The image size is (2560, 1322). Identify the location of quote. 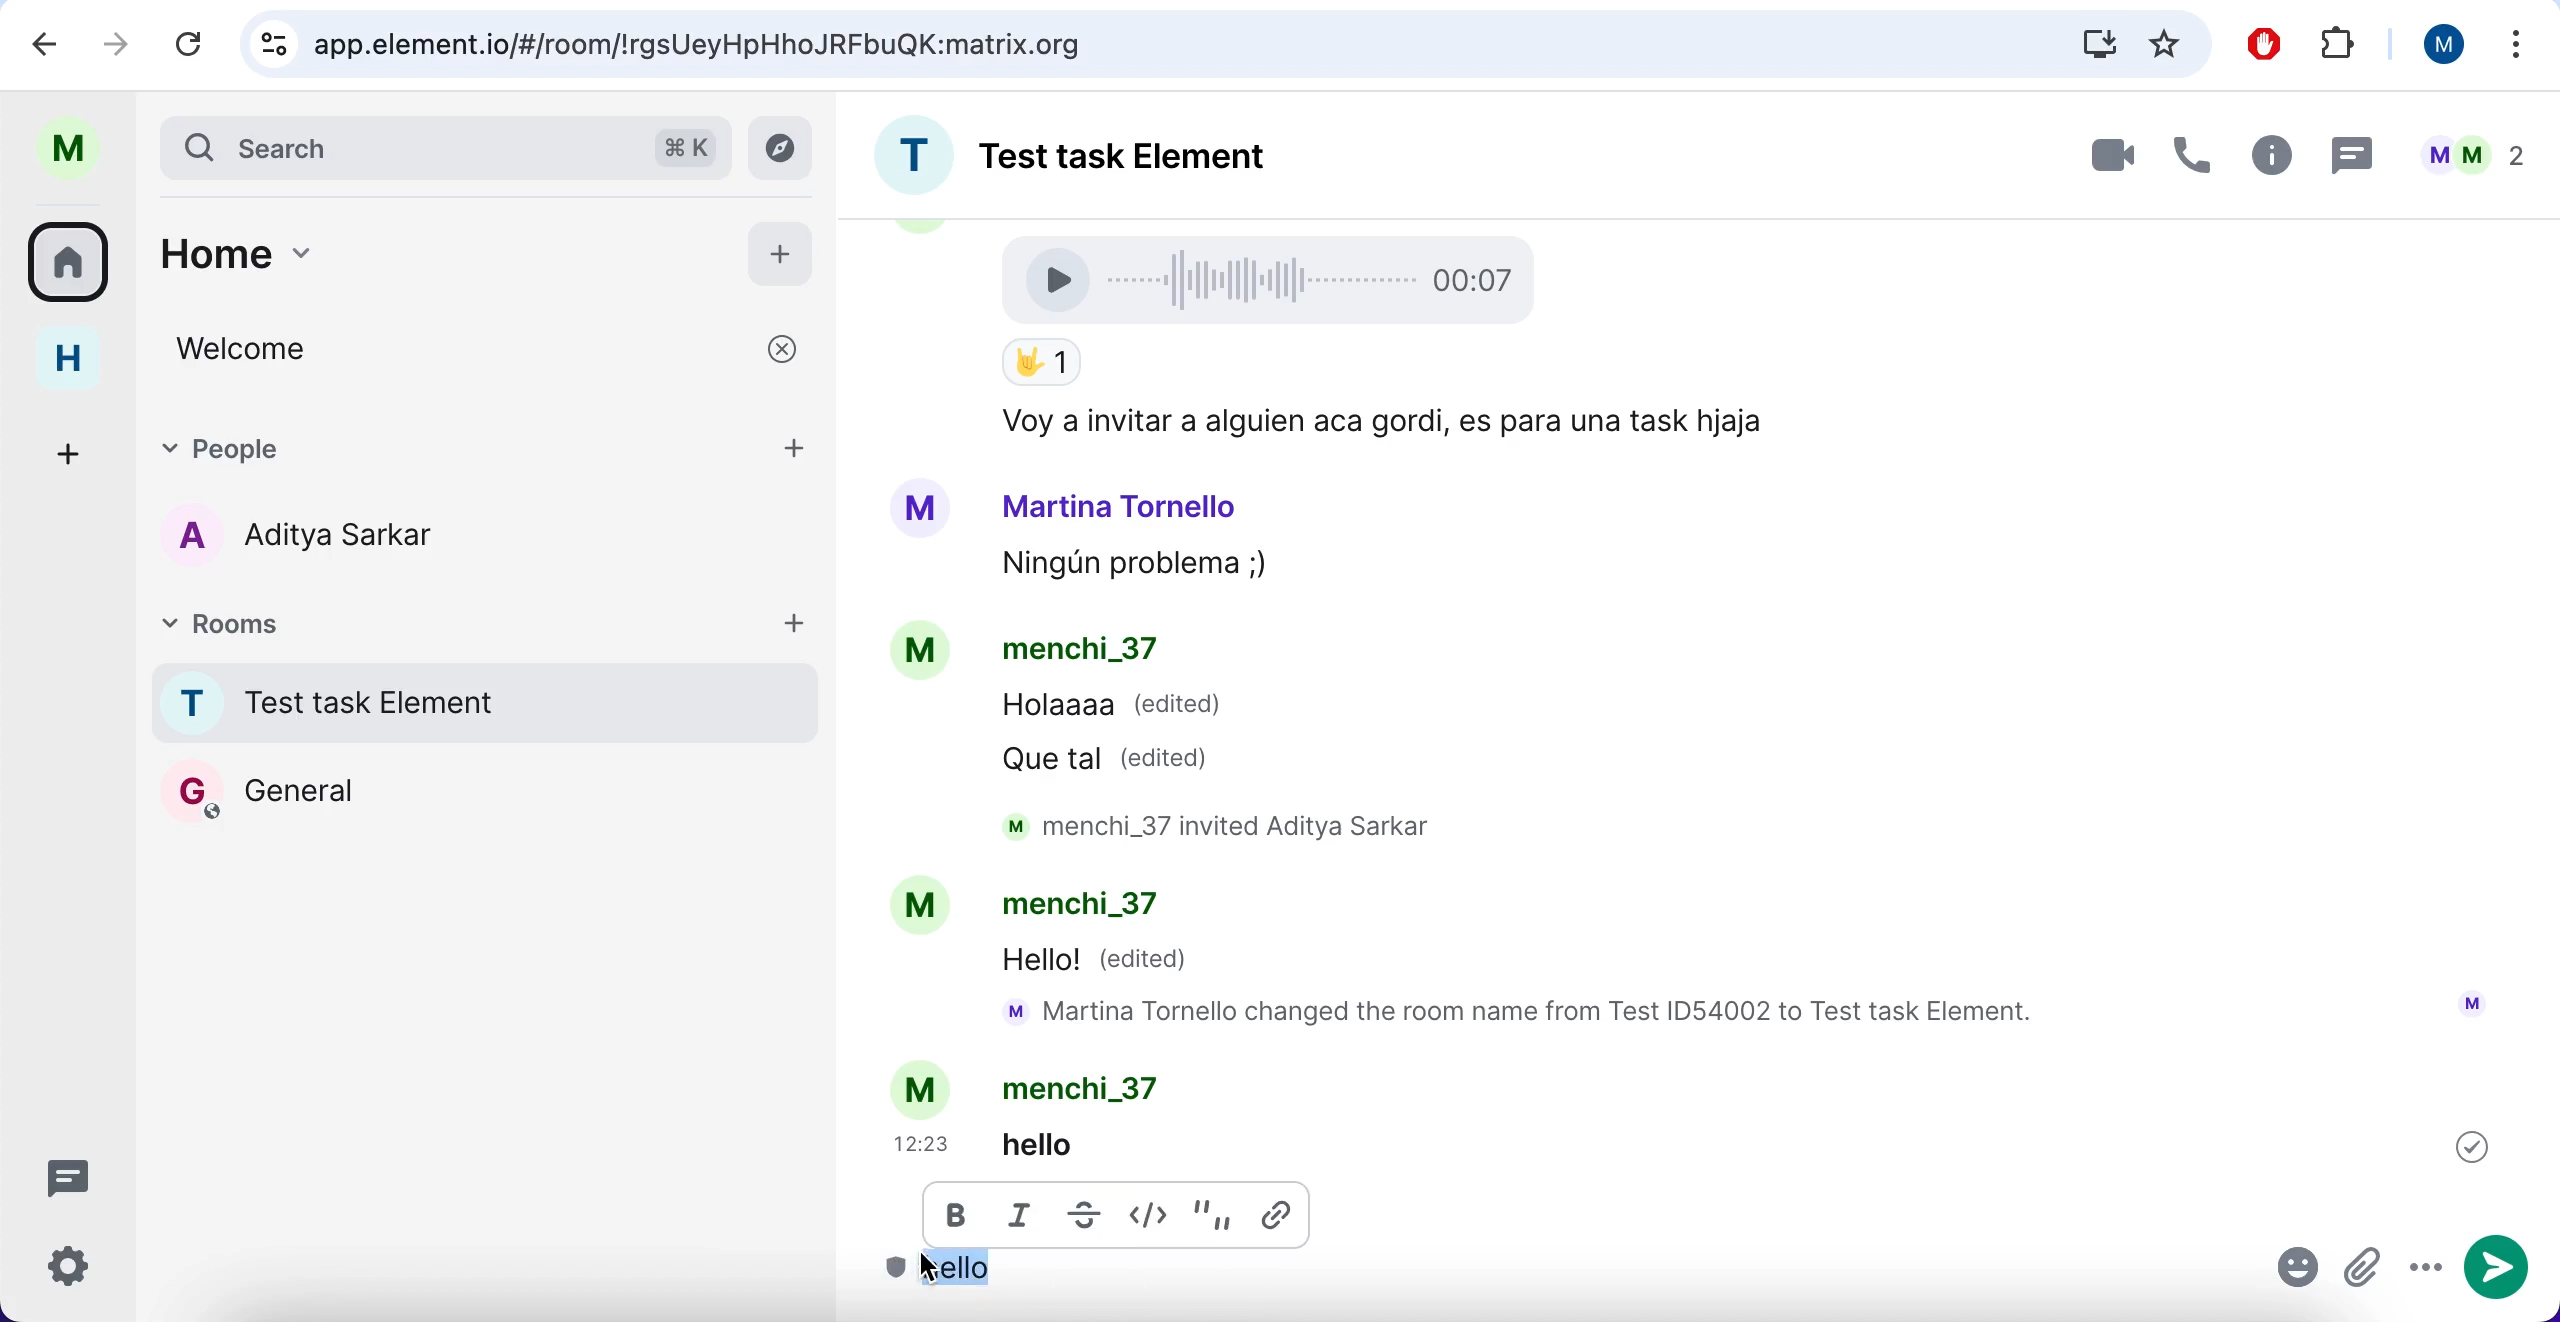
(1216, 1211).